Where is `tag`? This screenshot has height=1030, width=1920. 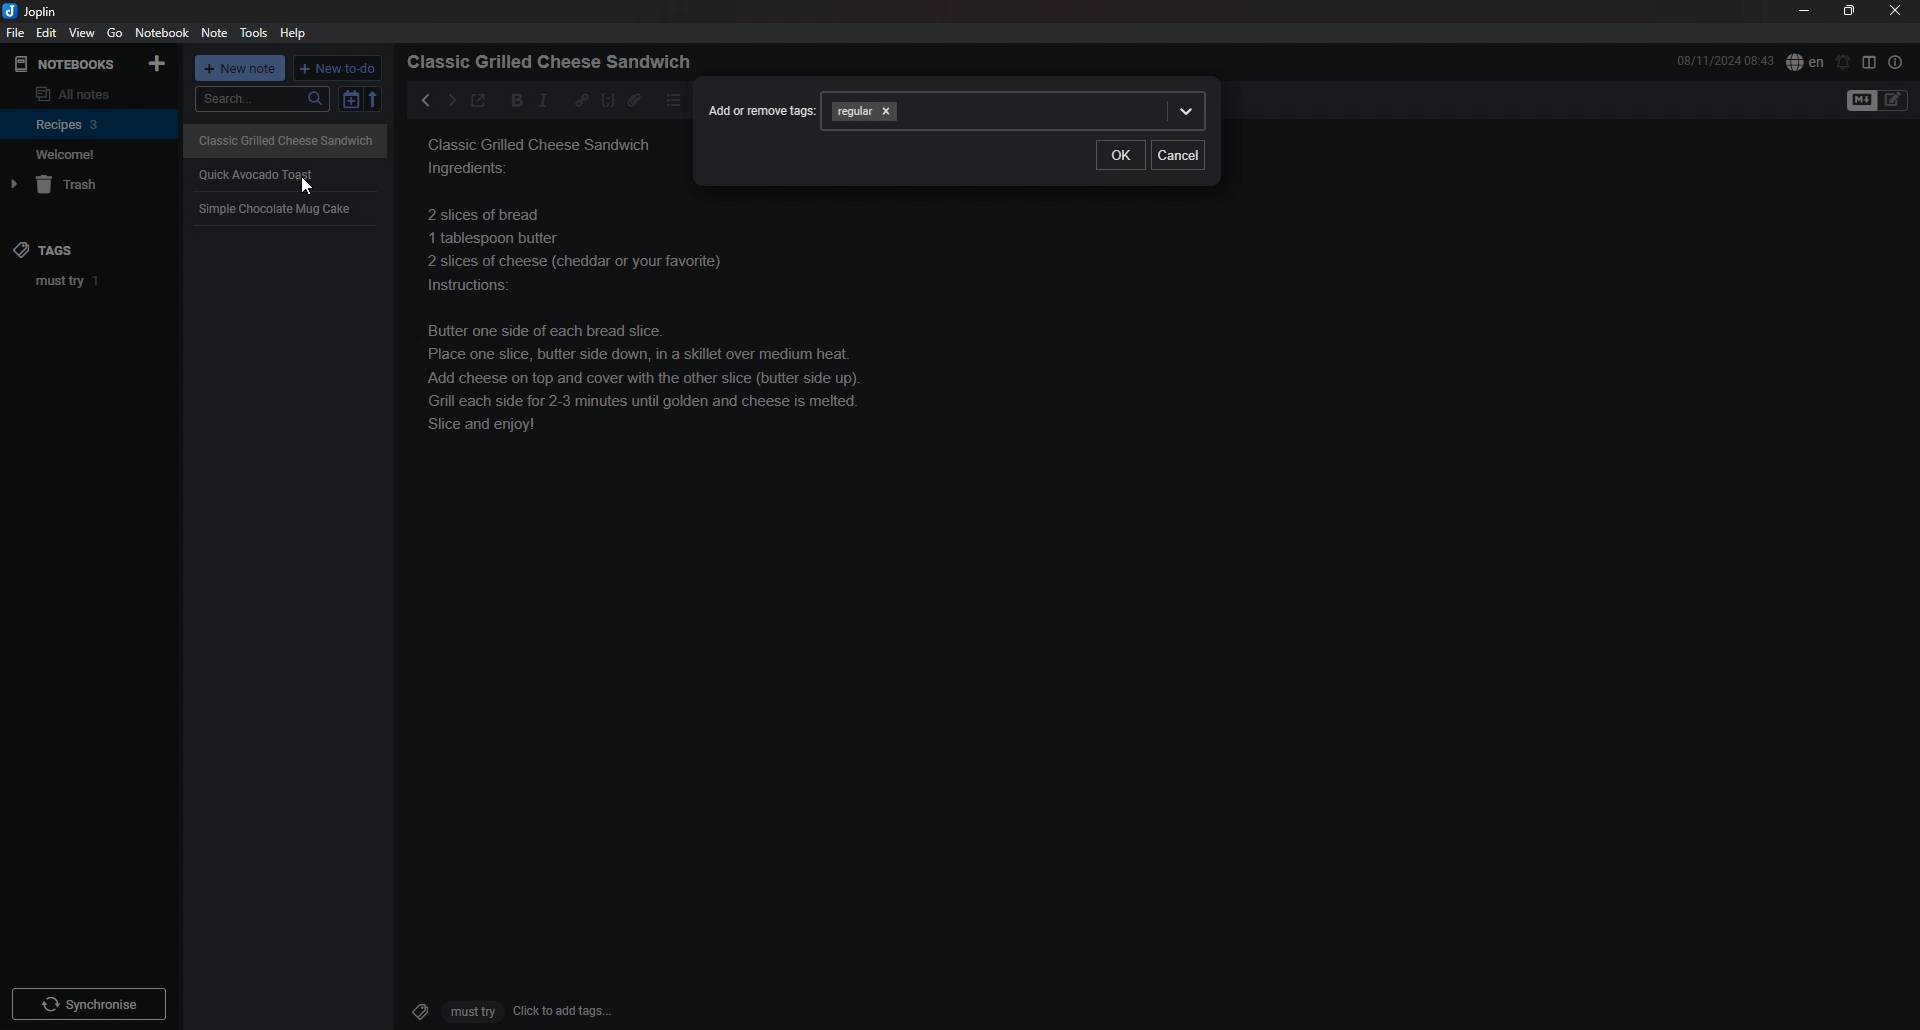
tag is located at coordinates (853, 111).